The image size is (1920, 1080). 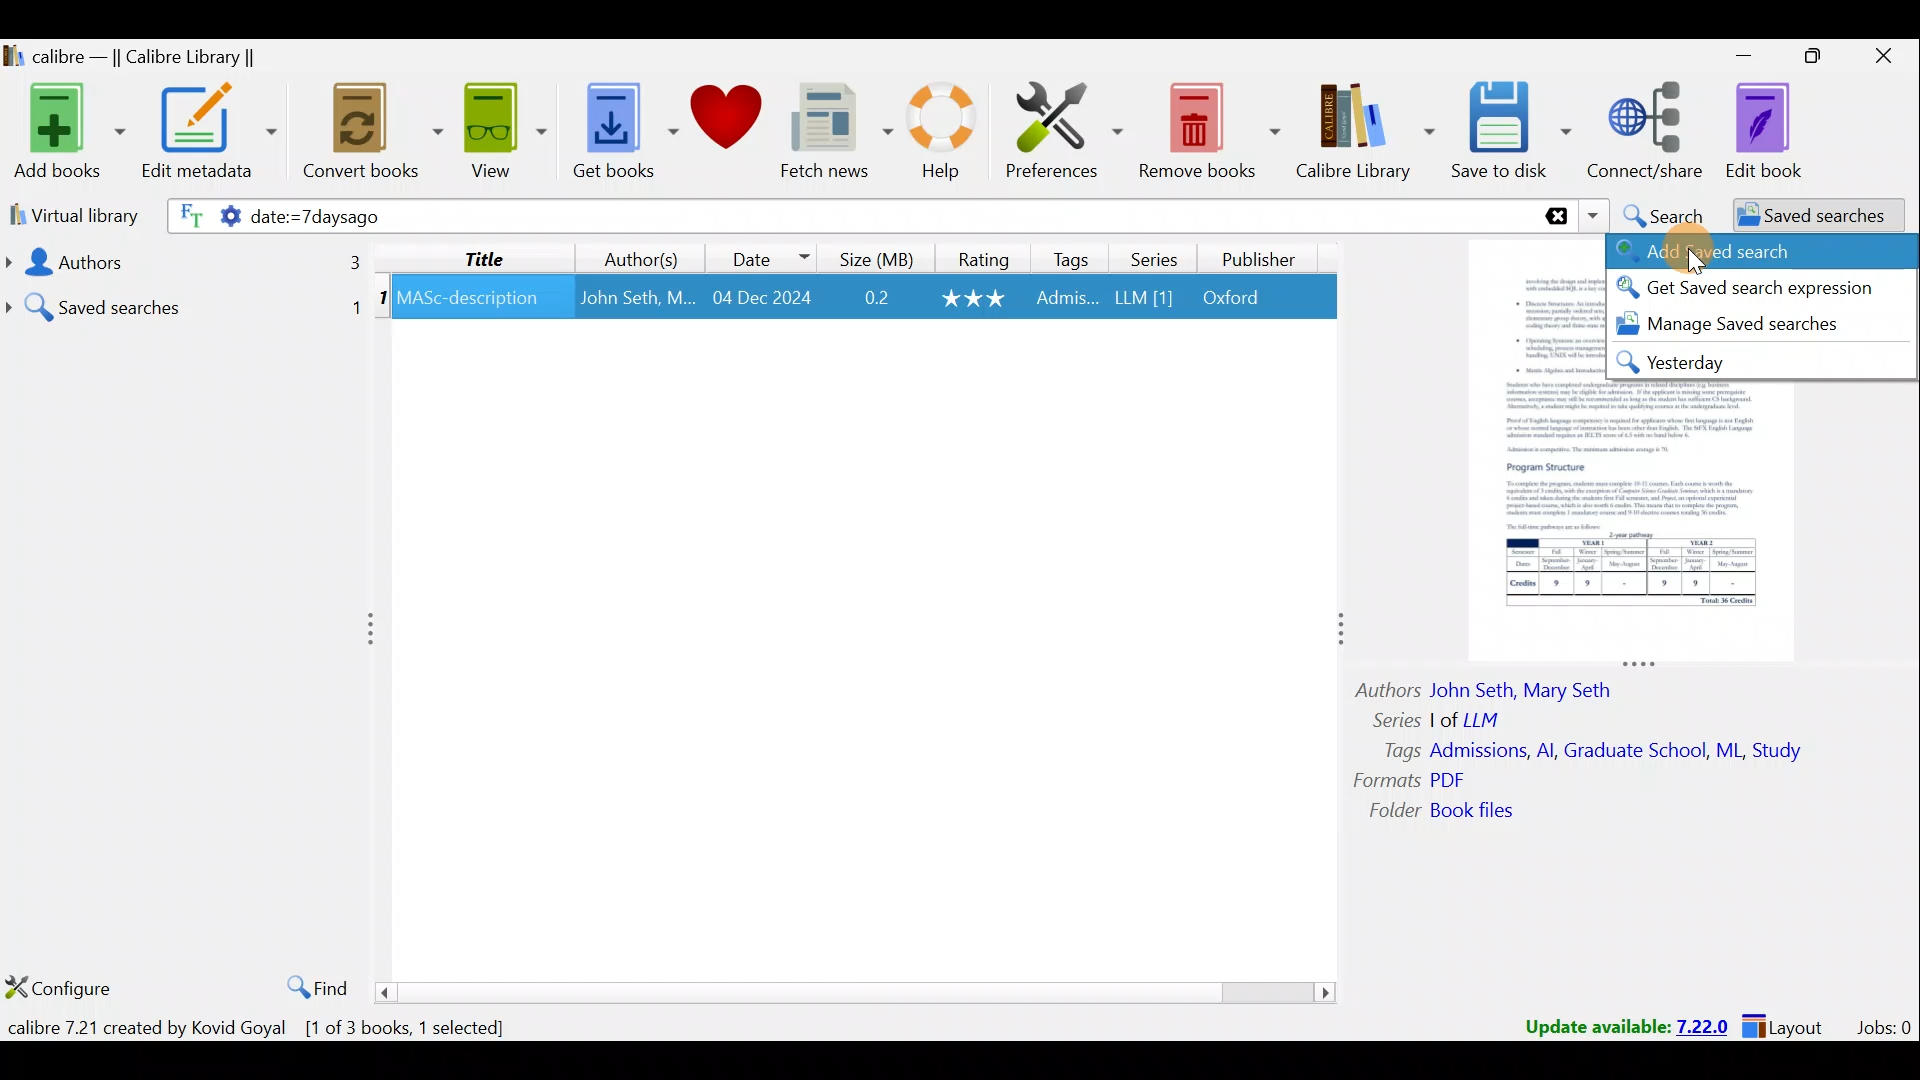 I want to click on 1, so click(x=382, y=301).